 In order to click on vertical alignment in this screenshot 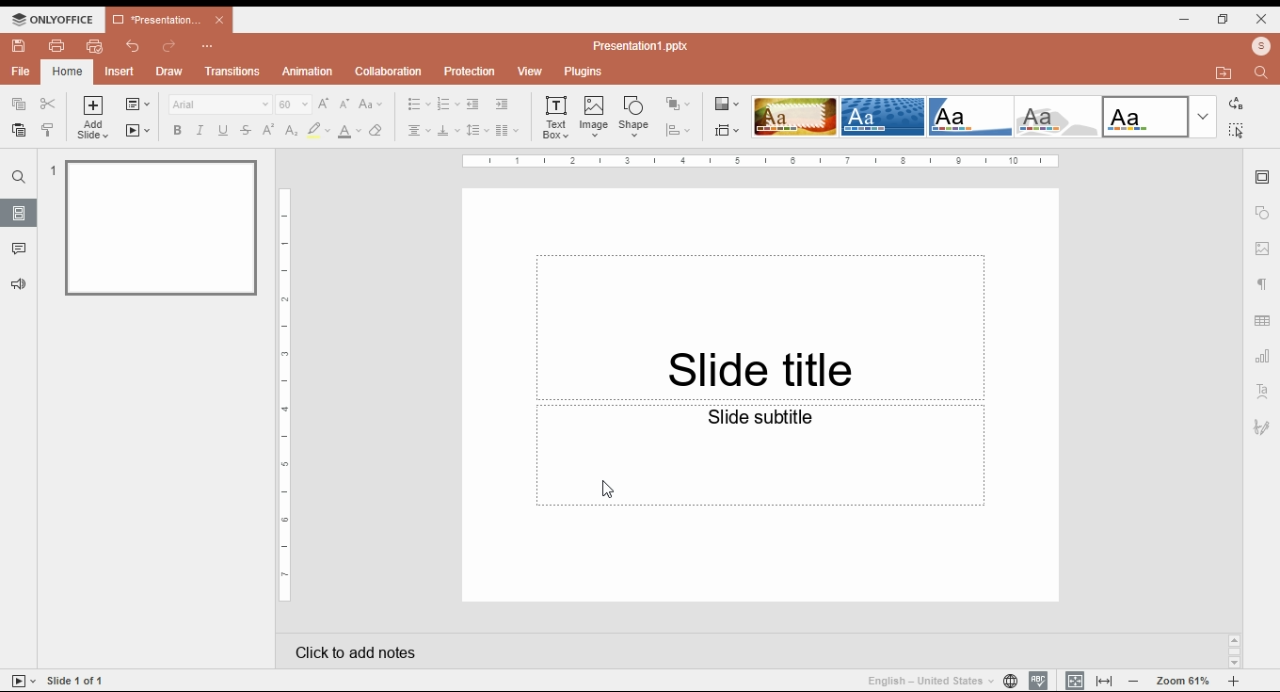, I will do `click(448, 133)`.